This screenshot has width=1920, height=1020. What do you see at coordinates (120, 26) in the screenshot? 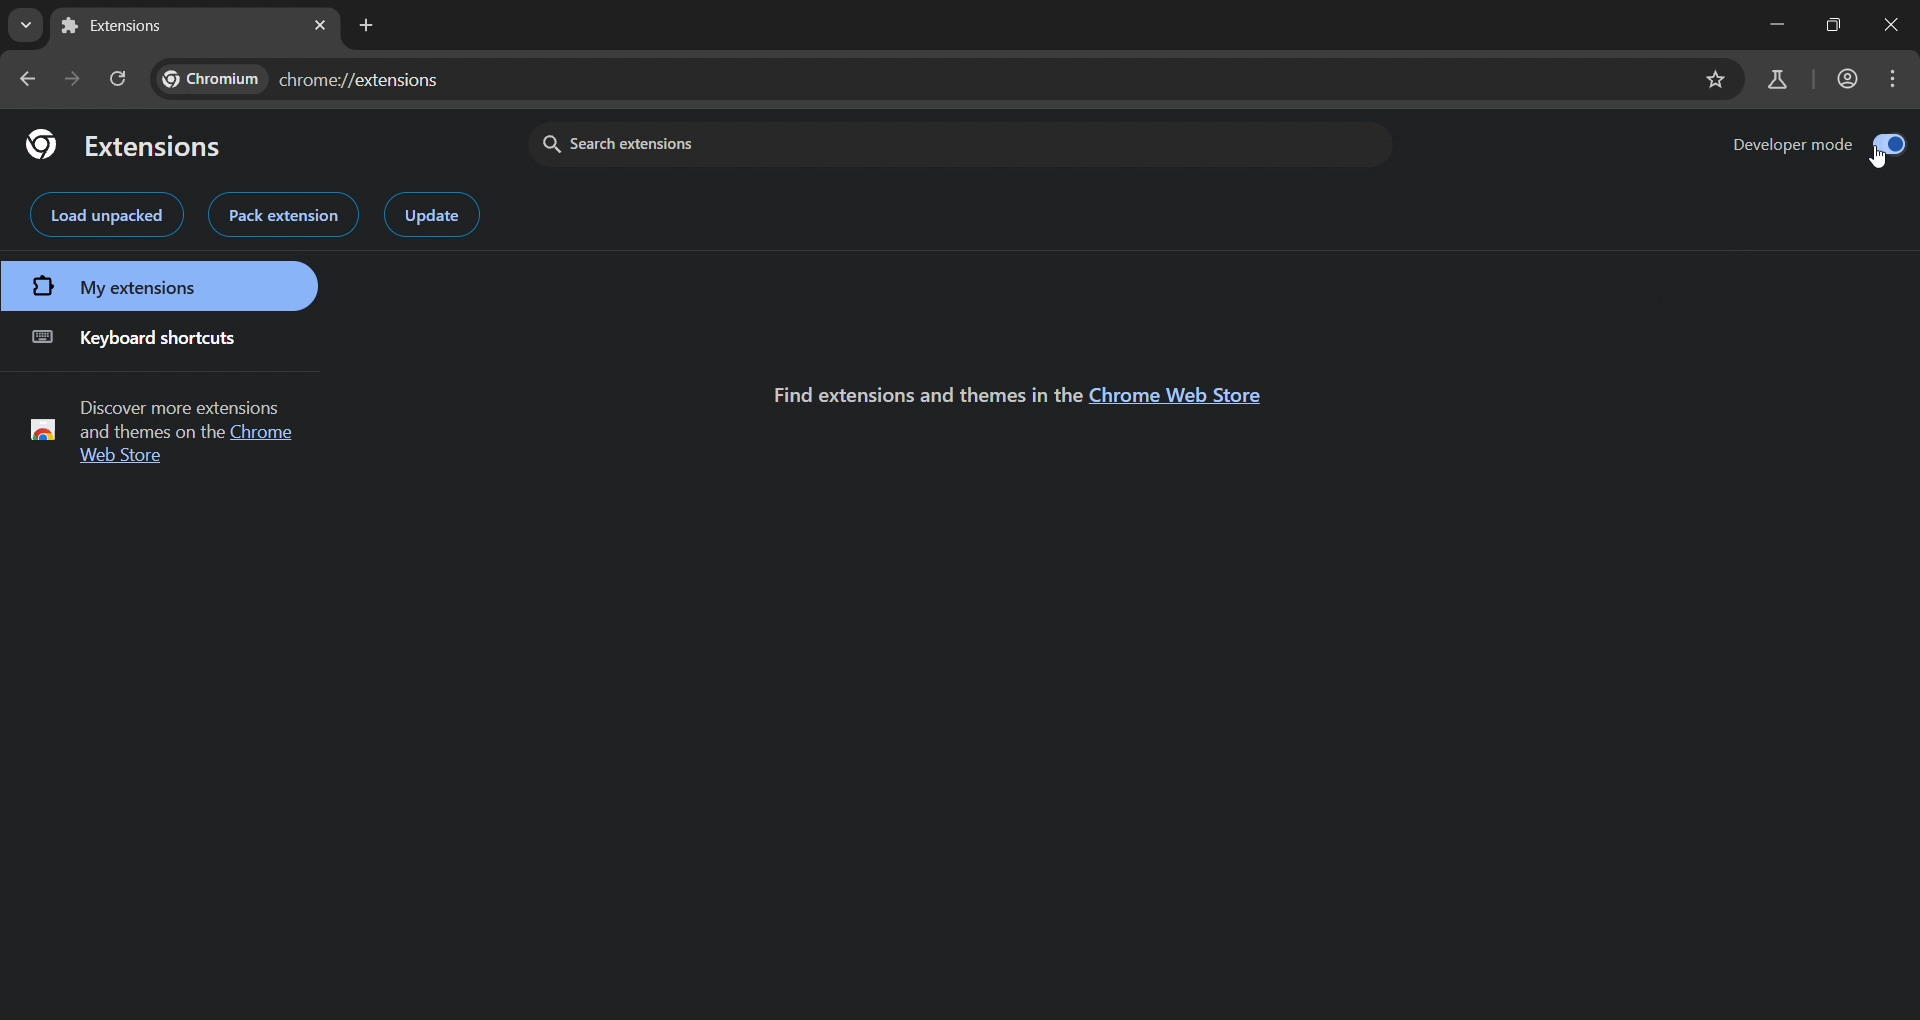
I see `current tab` at bounding box center [120, 26].